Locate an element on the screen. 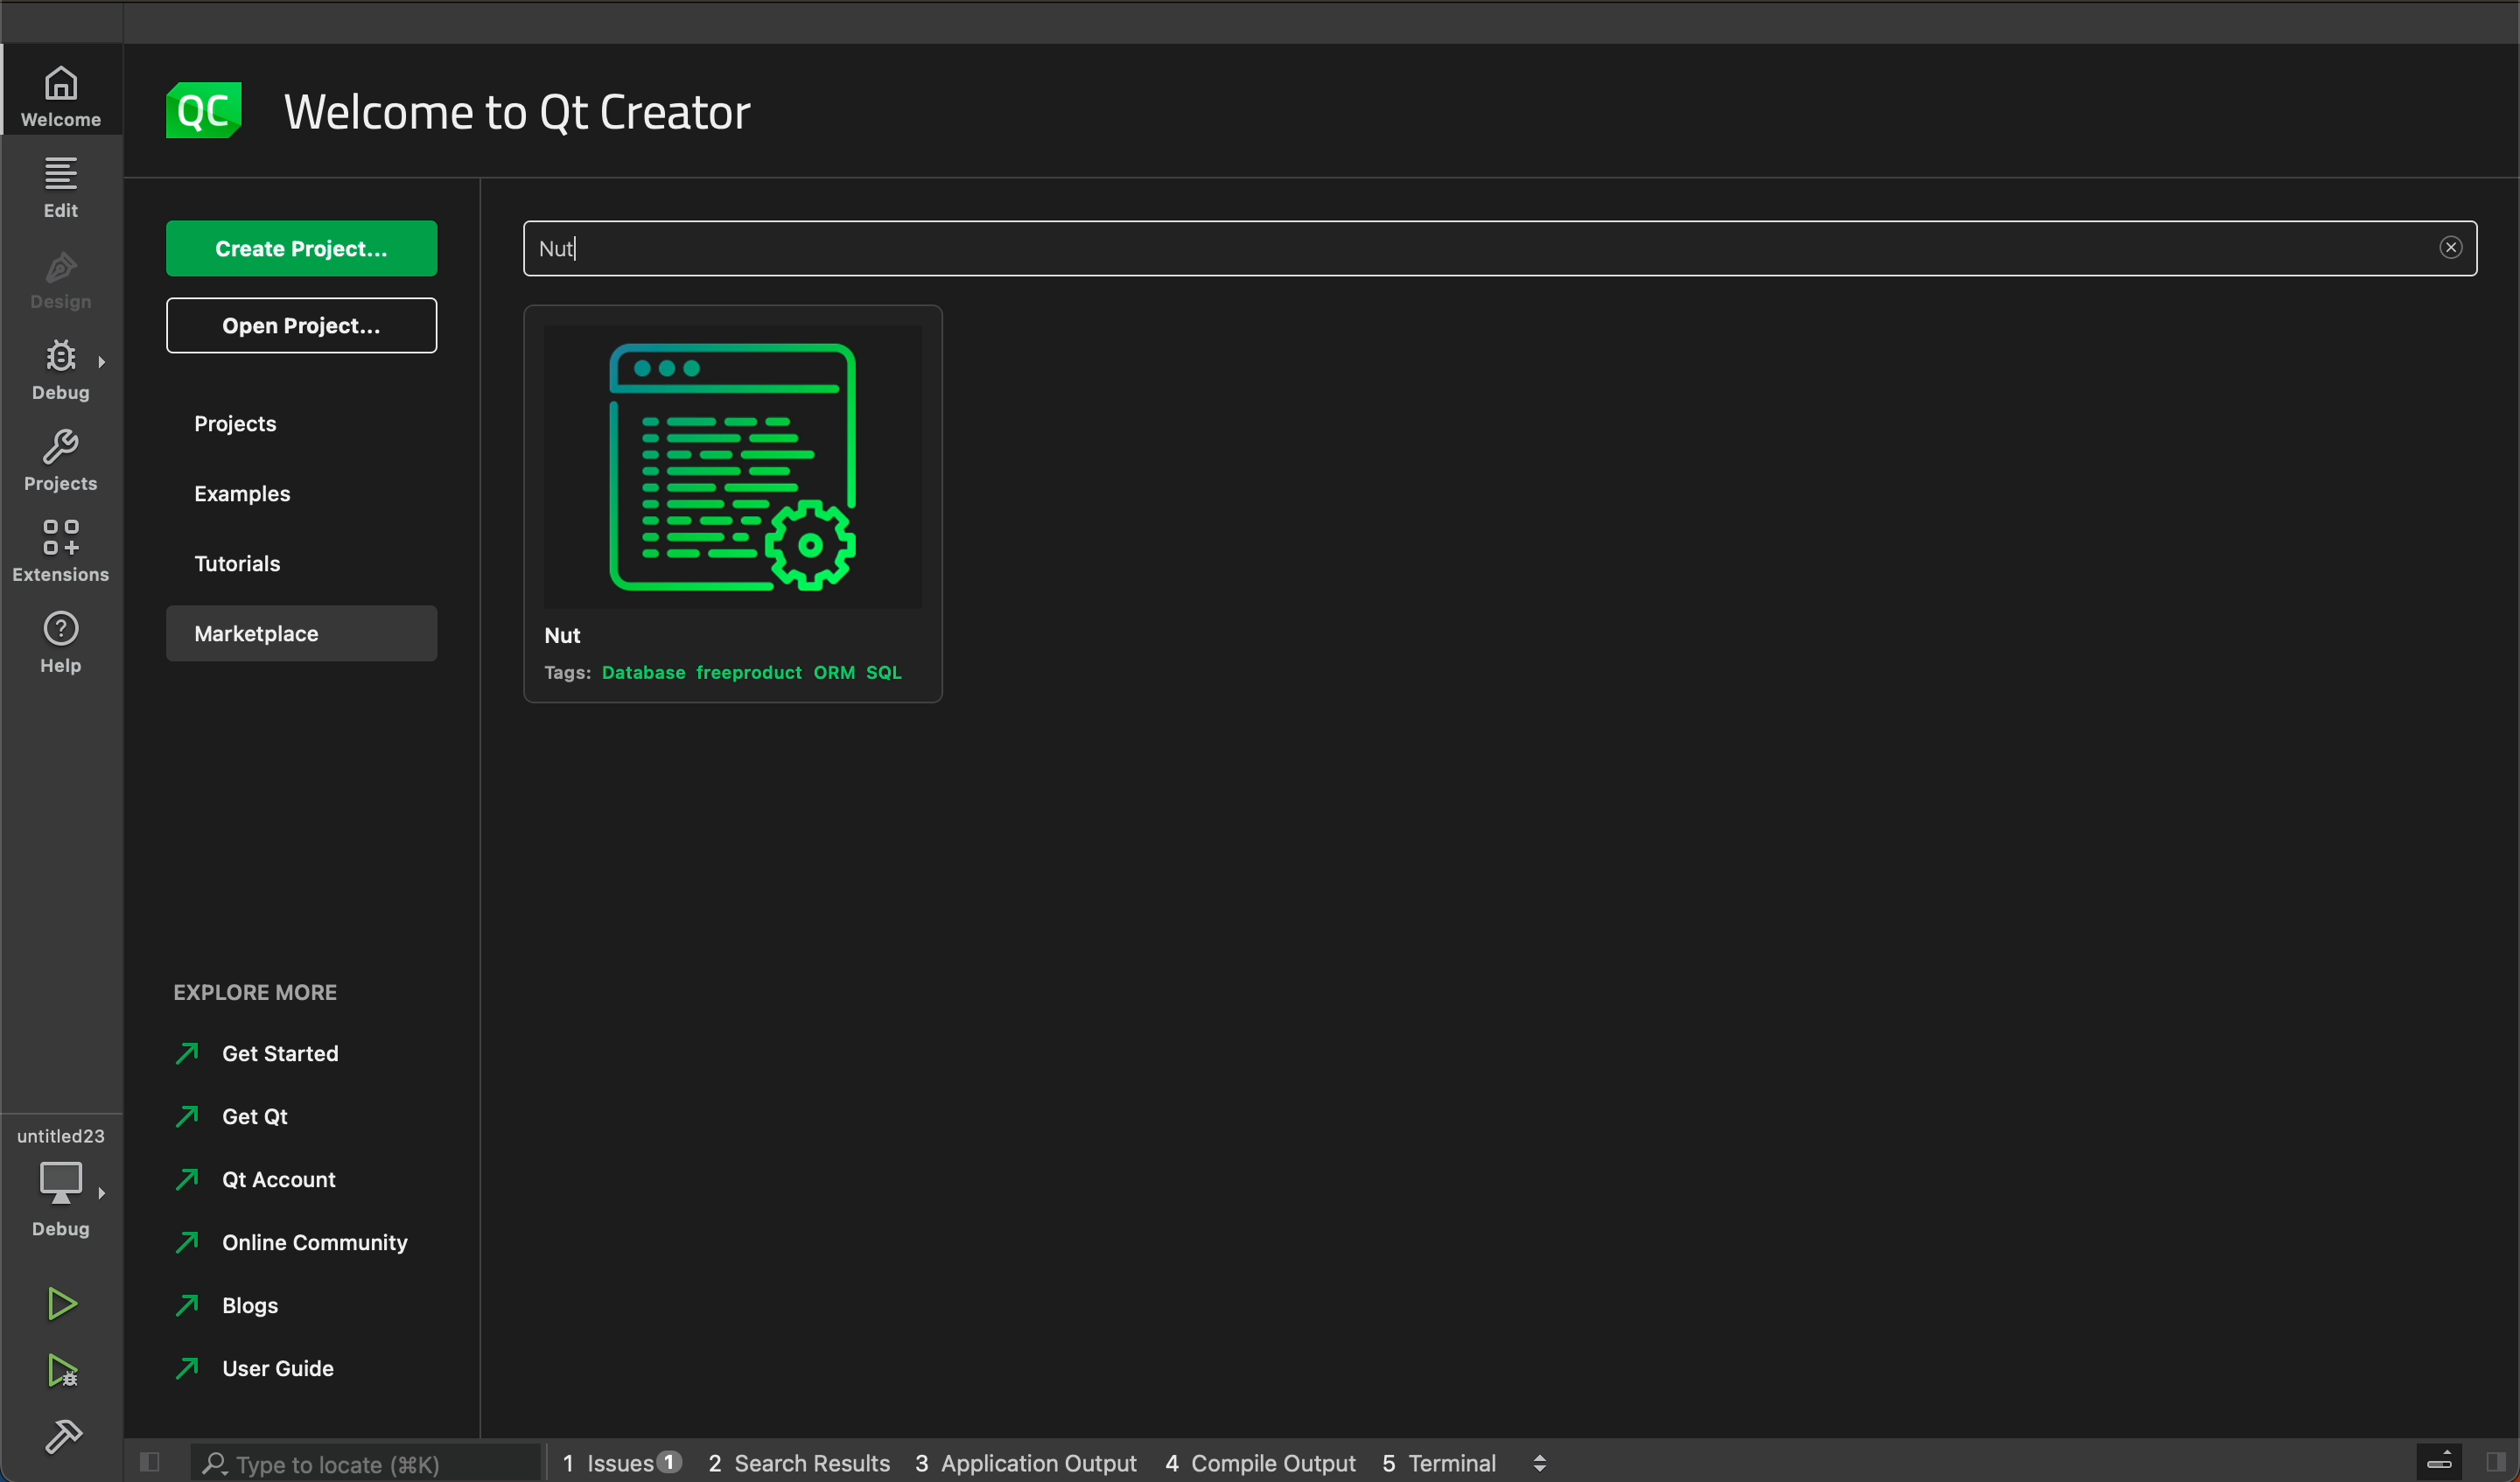 The height and width of the screenshot is (1482, 2520). help is located at coordinates (60, 643).